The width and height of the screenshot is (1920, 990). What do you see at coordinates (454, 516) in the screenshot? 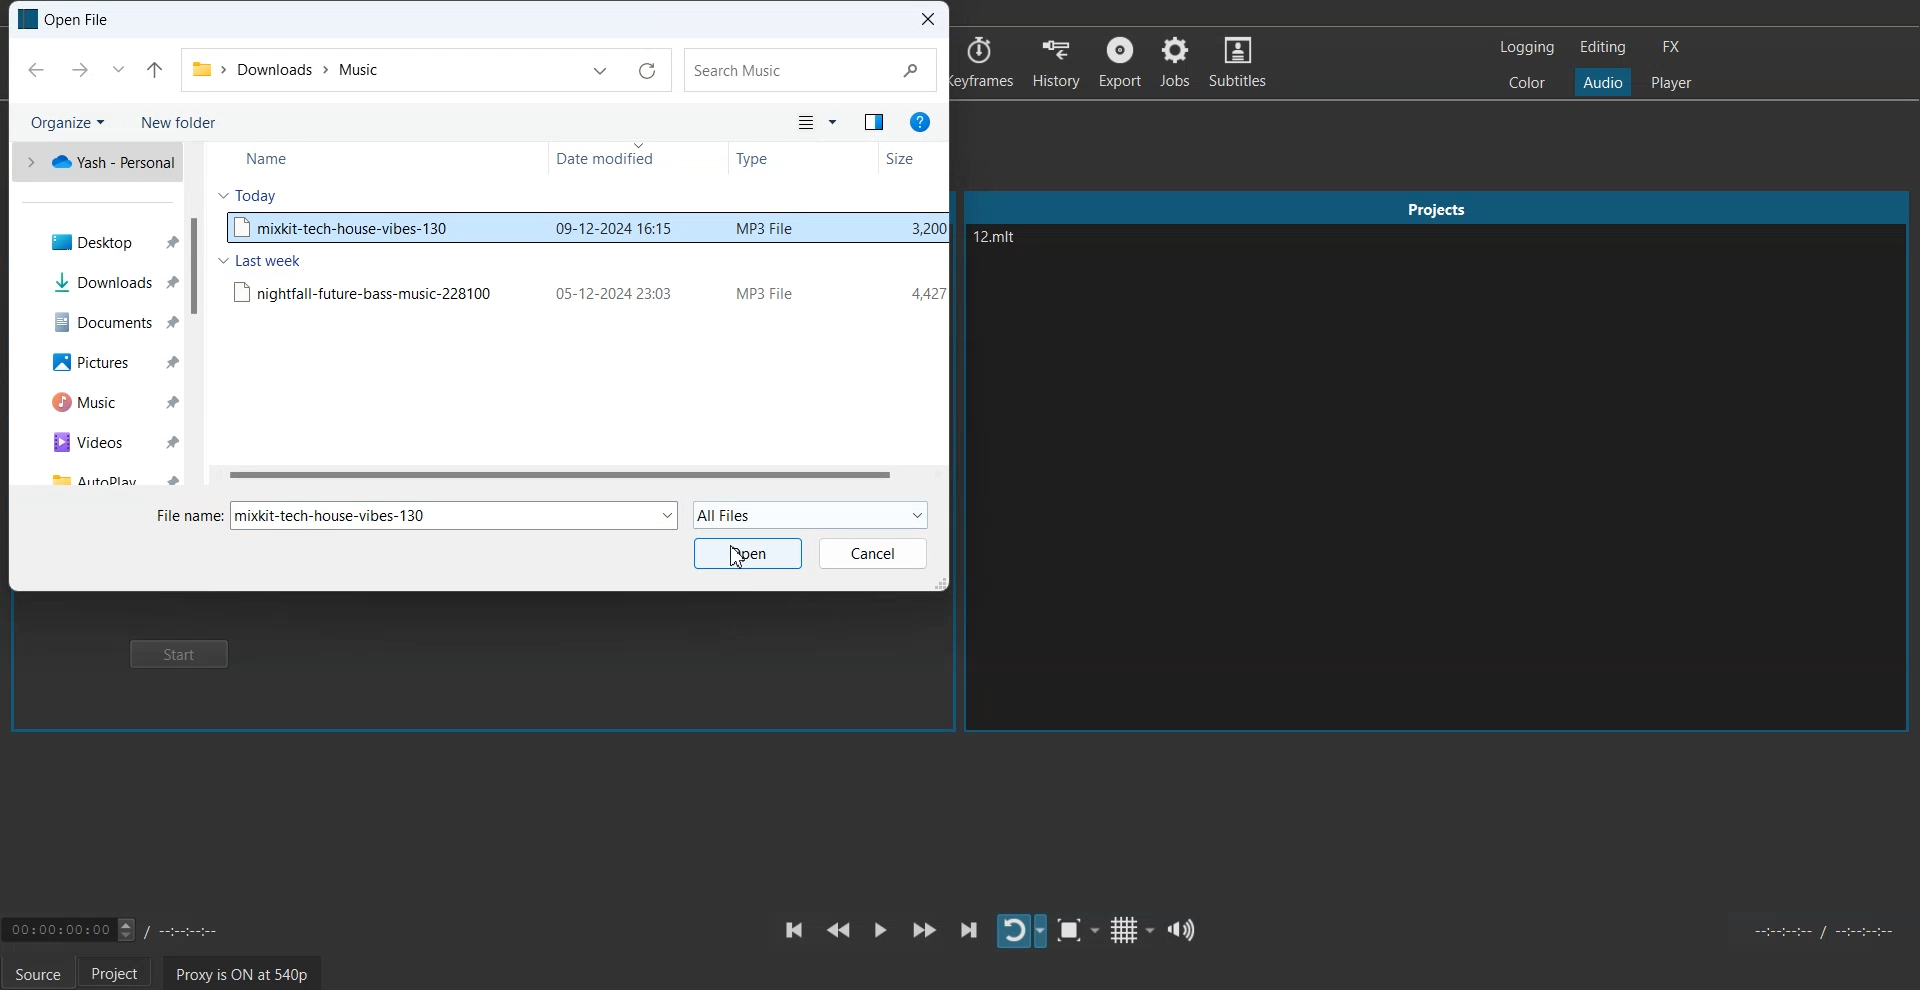
I see `Text` at bounding box center [454, 516].